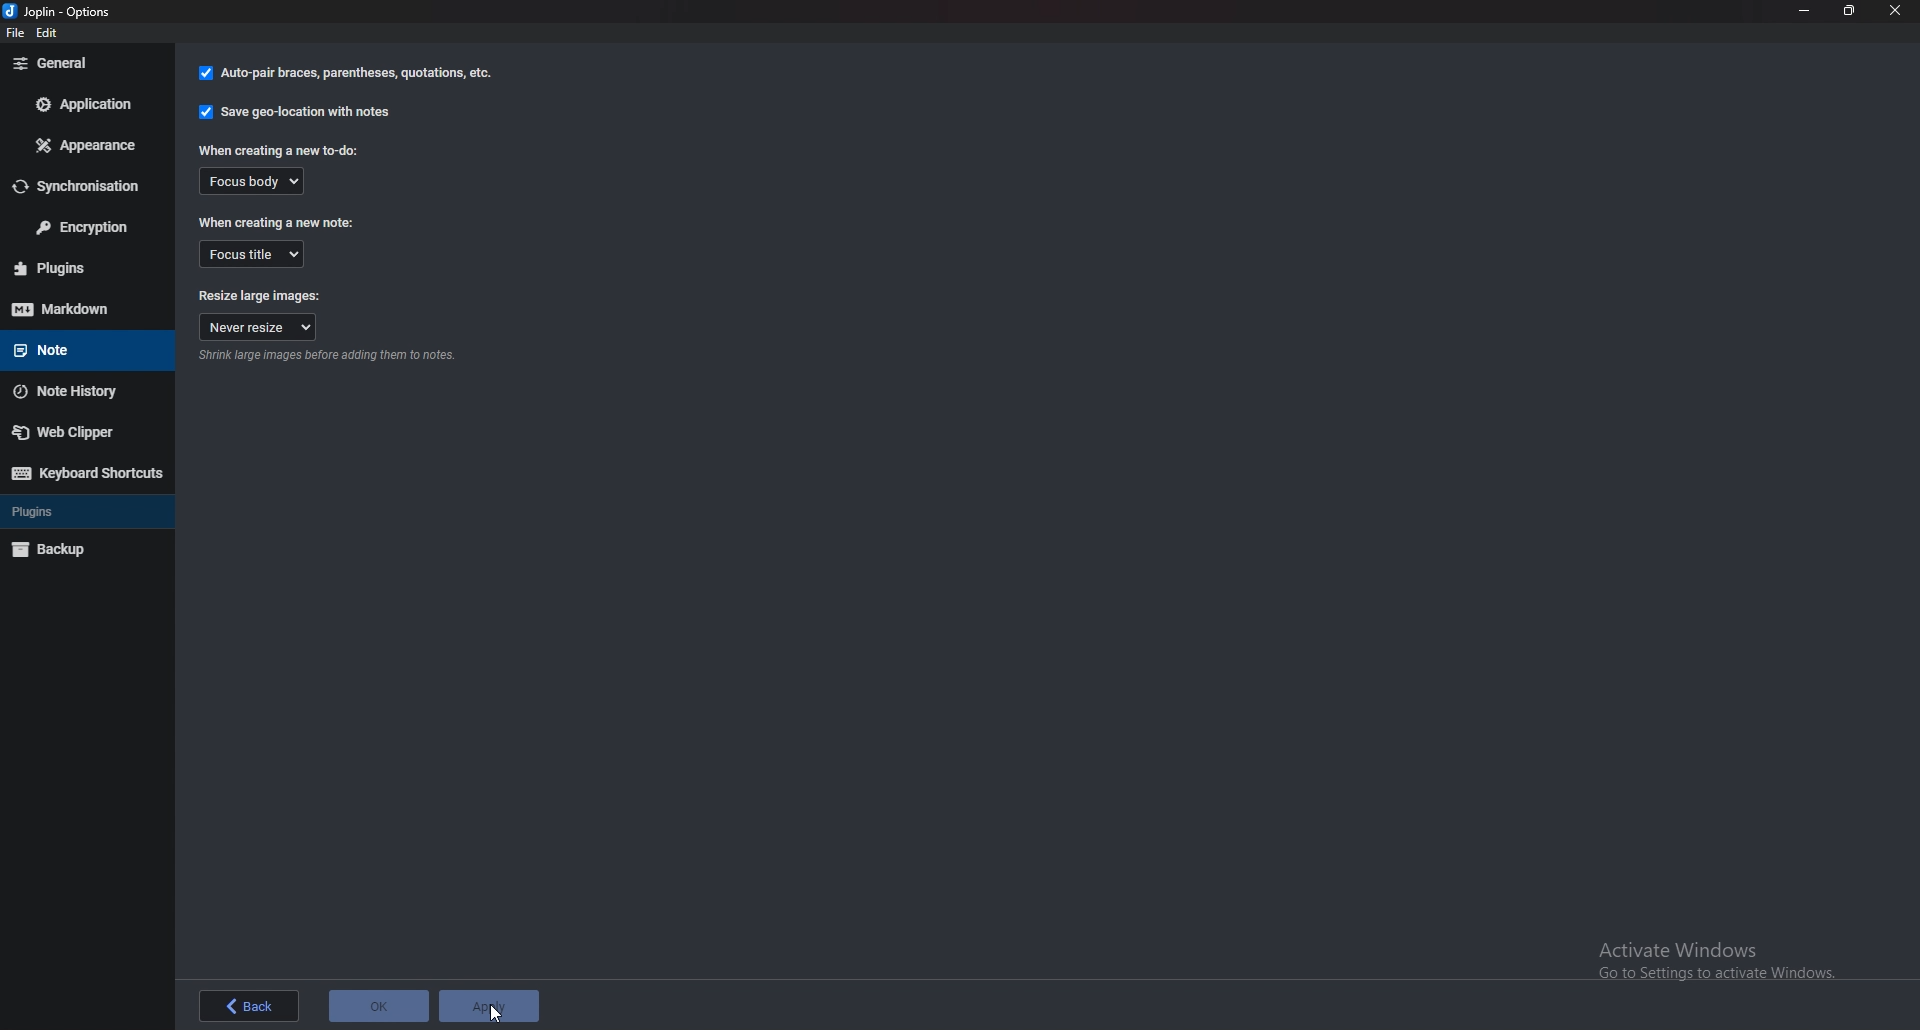 This screenshot has width=1920, height=1030. I want to click on options, so click(67, 11).